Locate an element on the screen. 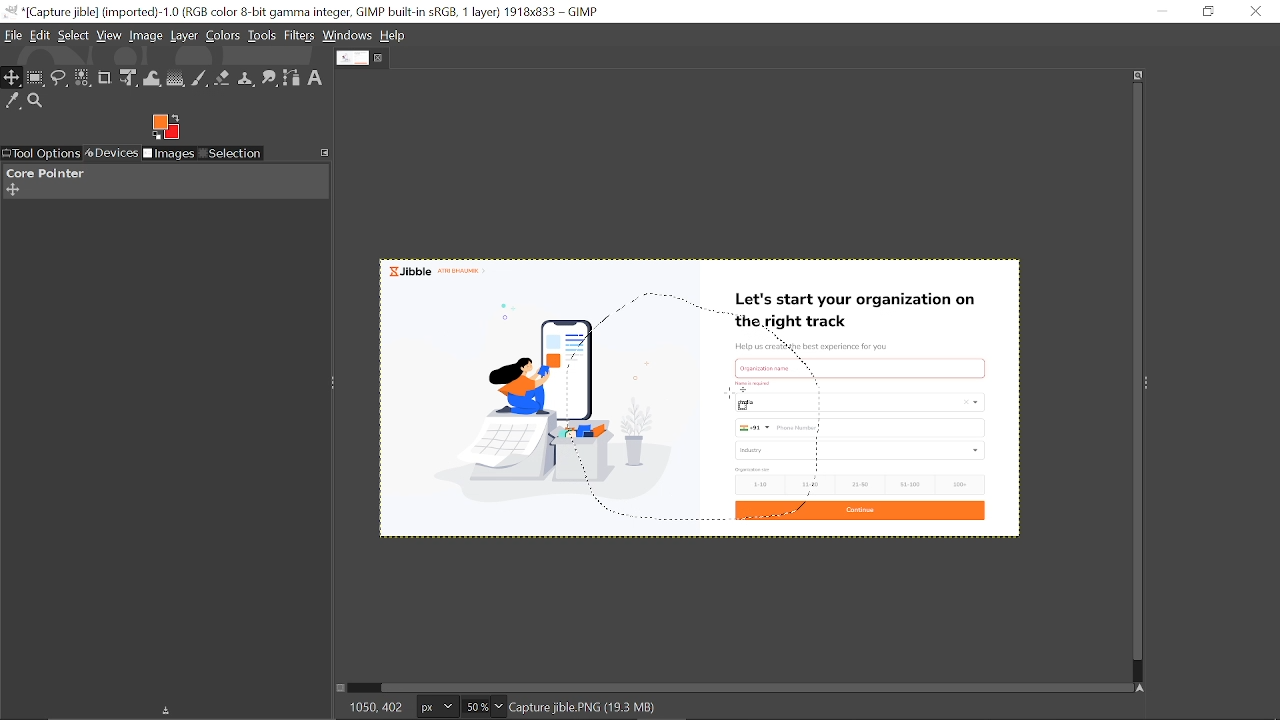 The width and height of the screenshot is (1280, 720). Current Zoom is located at coordinates (474, 707).